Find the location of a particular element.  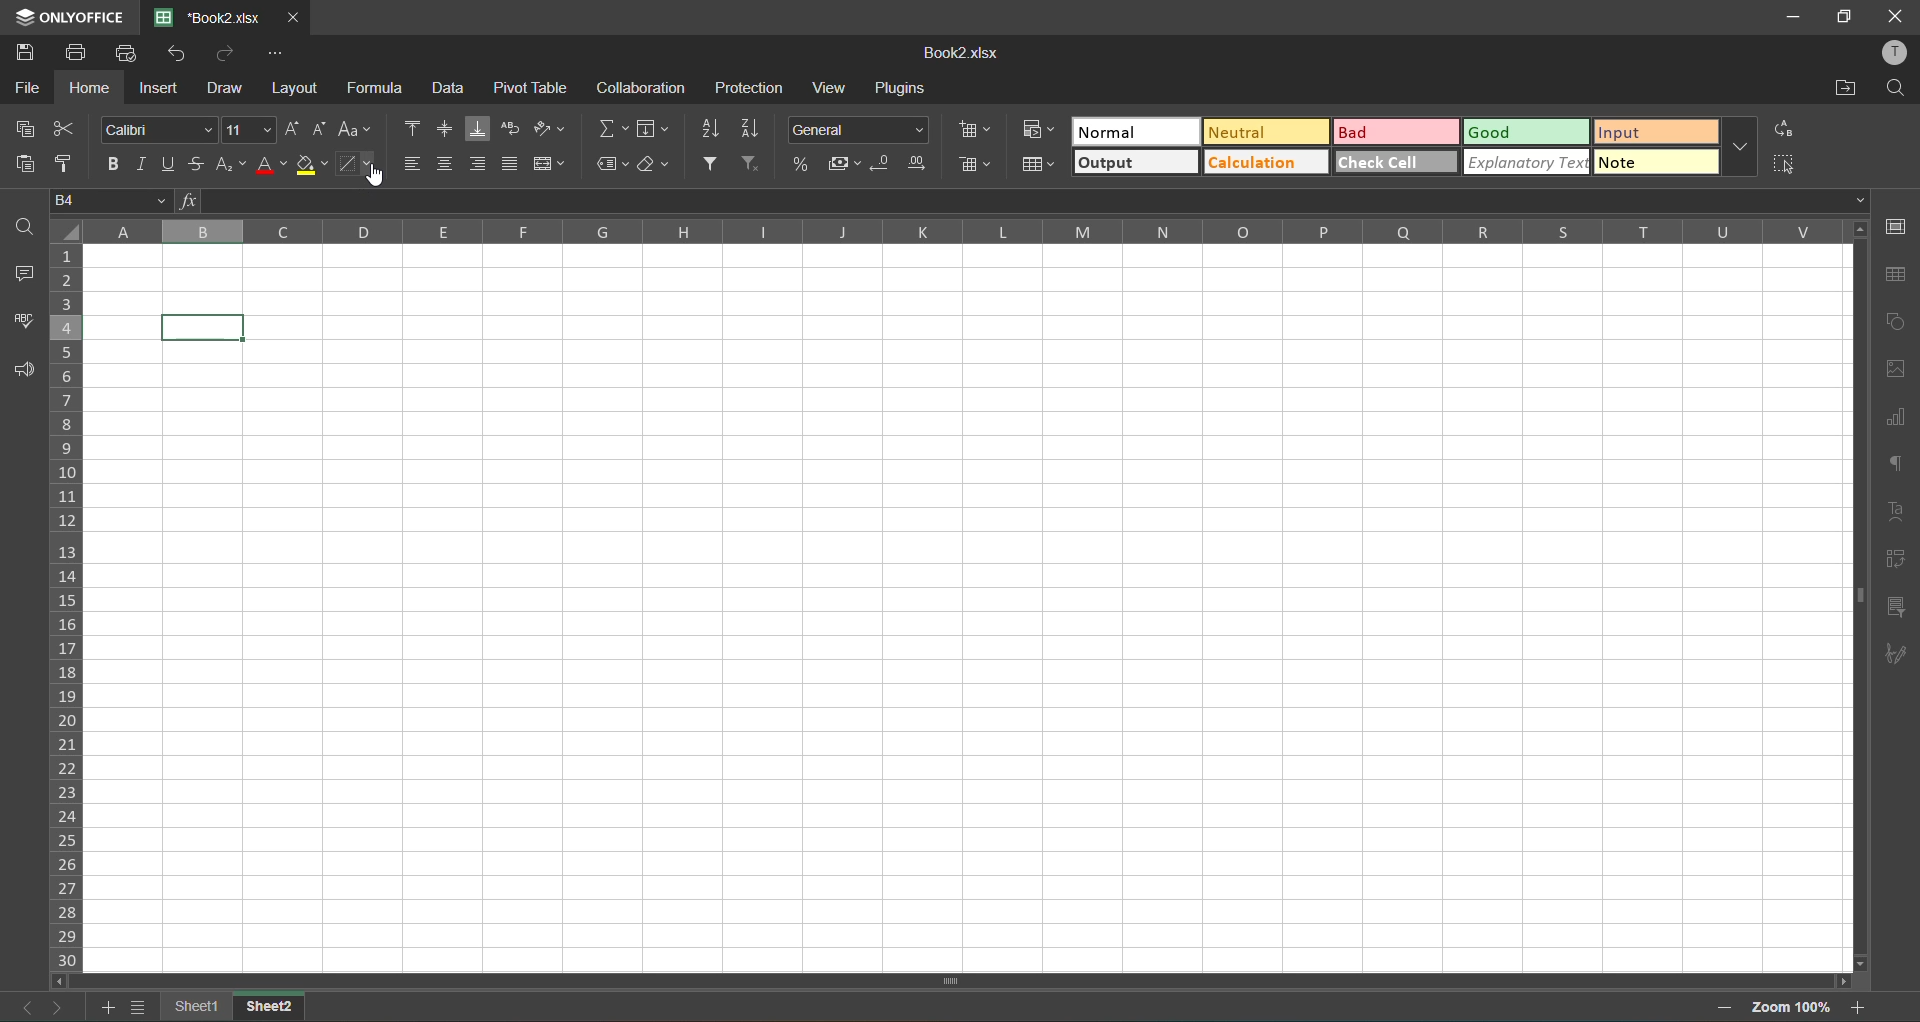

charts is located at coordinates (1896, 419).